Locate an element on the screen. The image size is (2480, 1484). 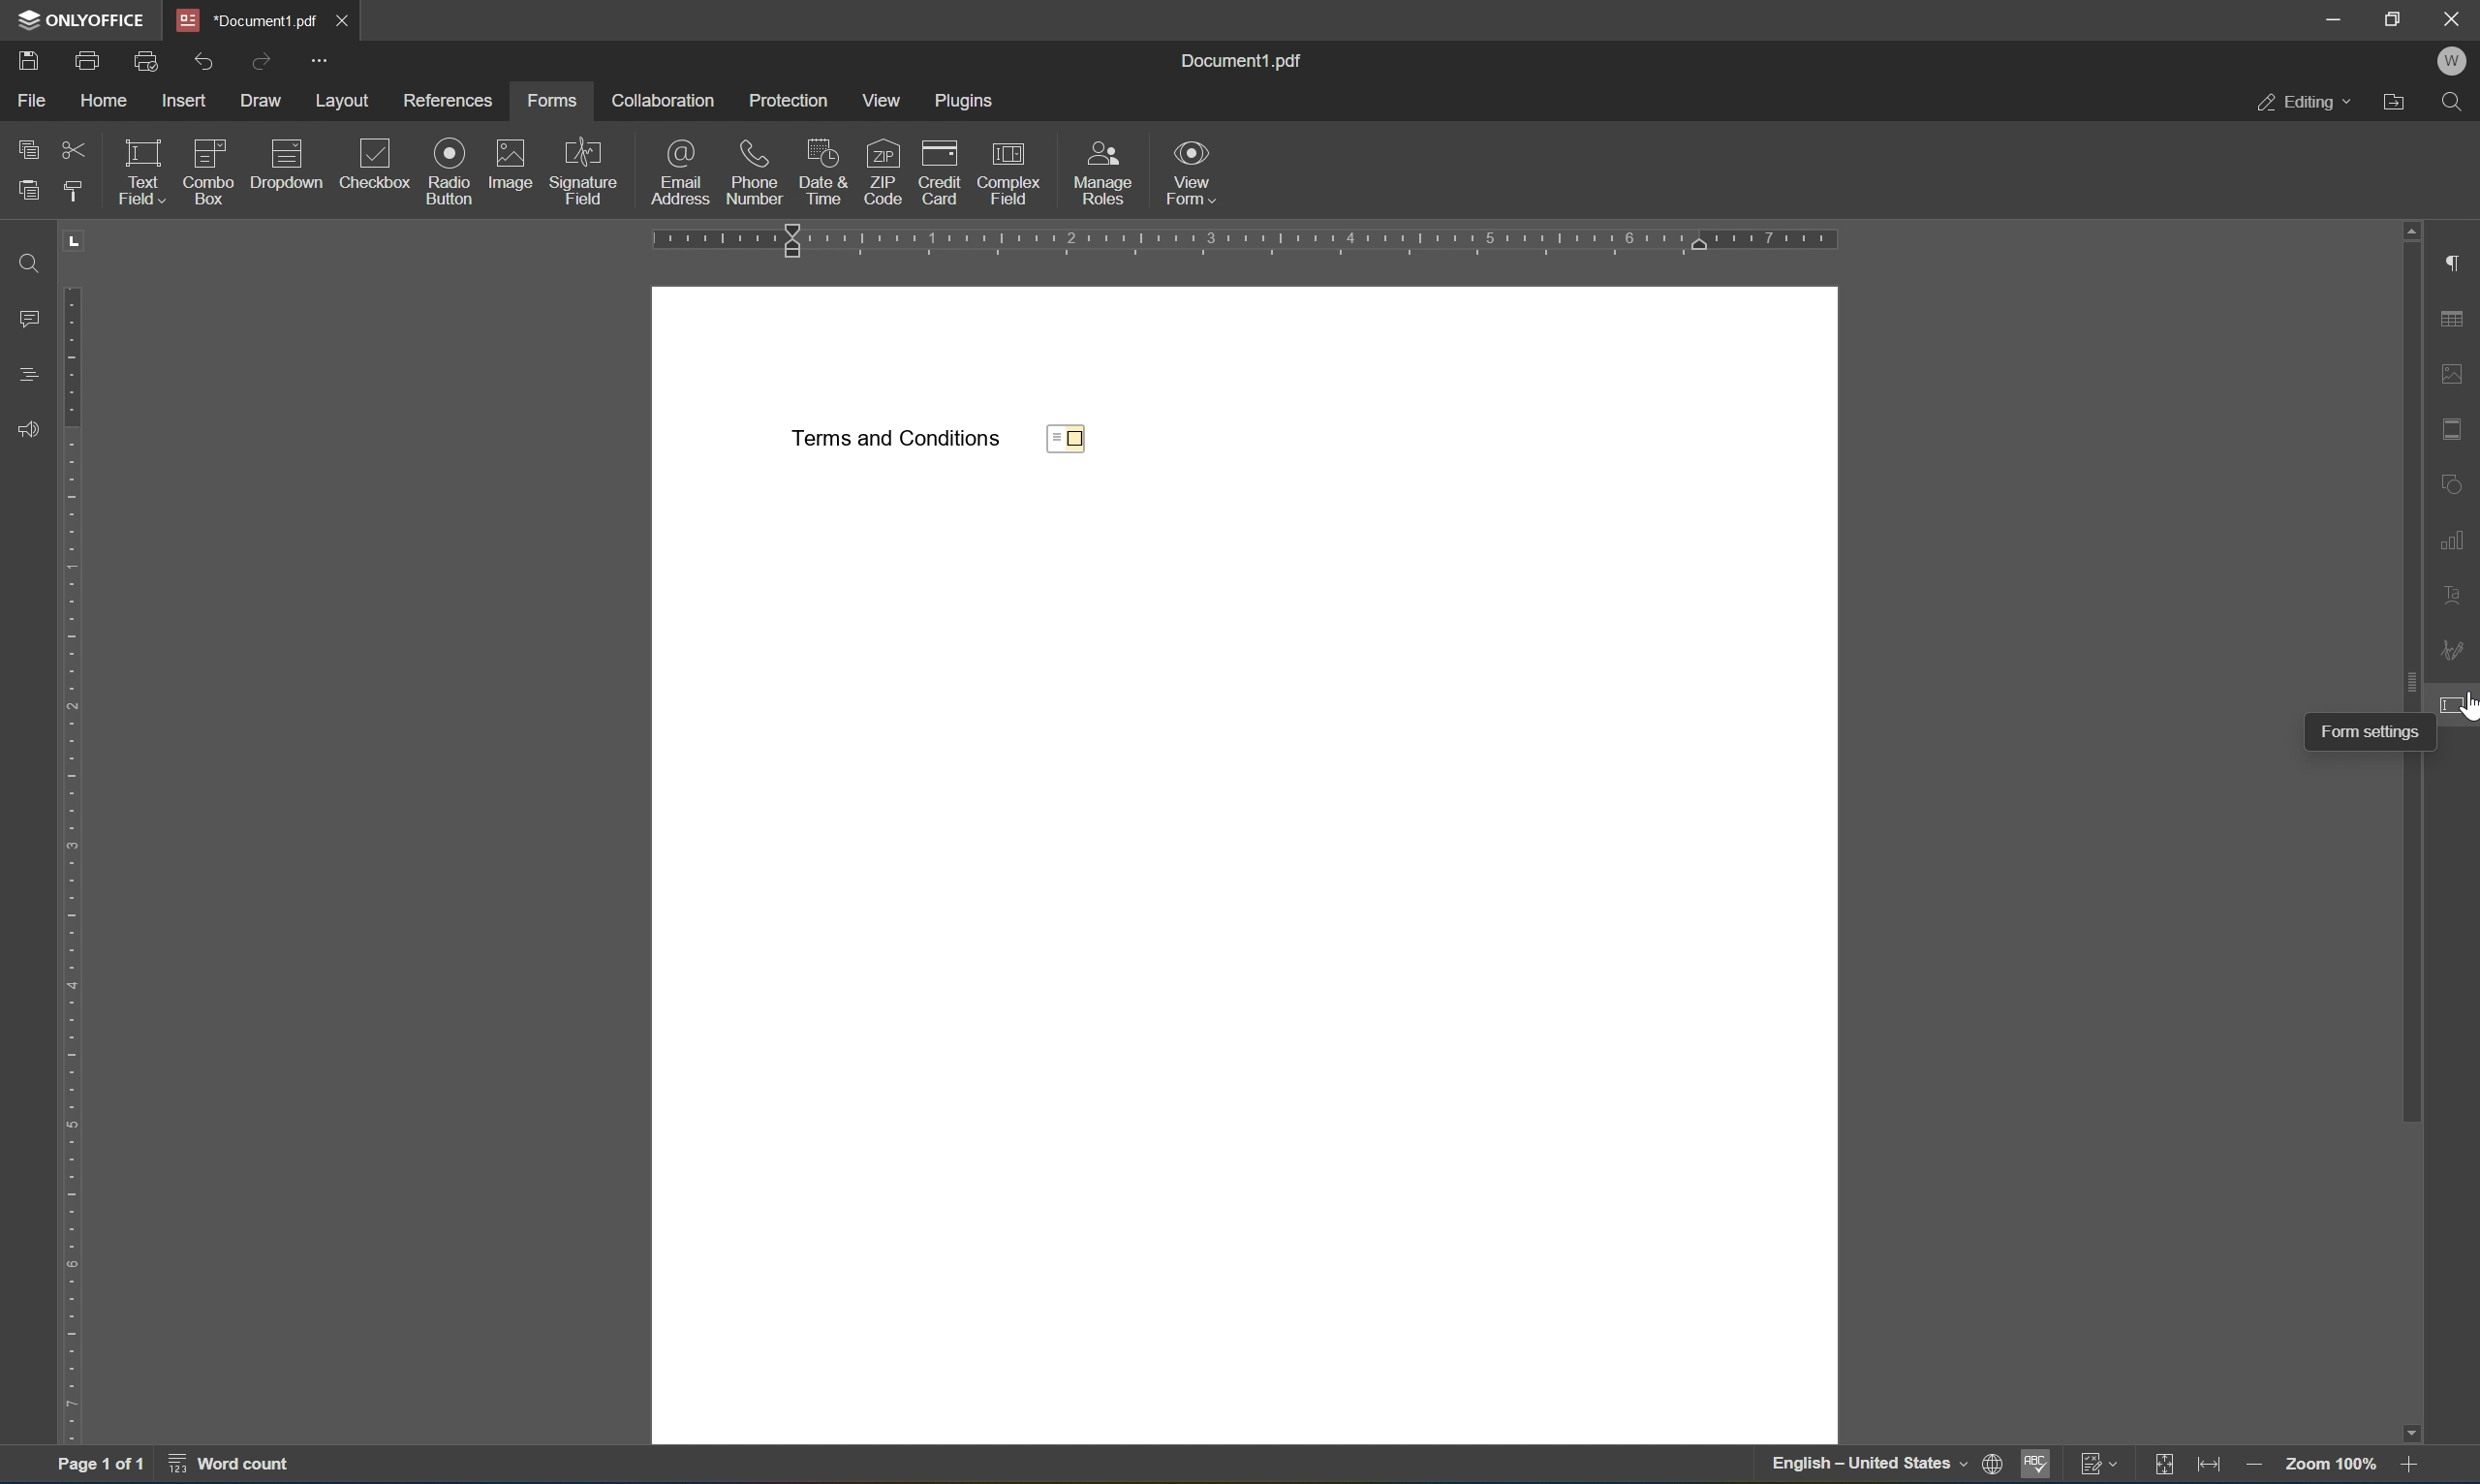
feedback and support is located at coordinates (30, 434).